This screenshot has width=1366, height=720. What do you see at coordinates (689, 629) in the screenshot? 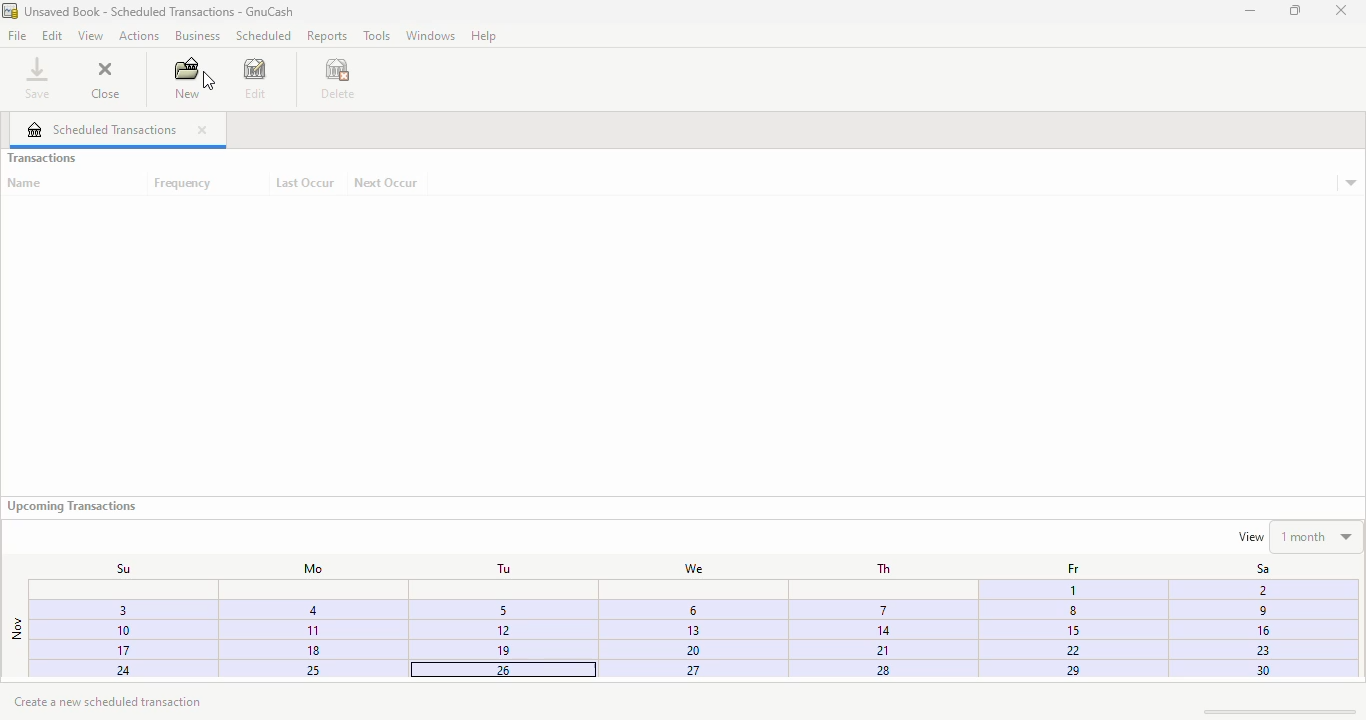
I see `13` at bounding box center [689, 629].